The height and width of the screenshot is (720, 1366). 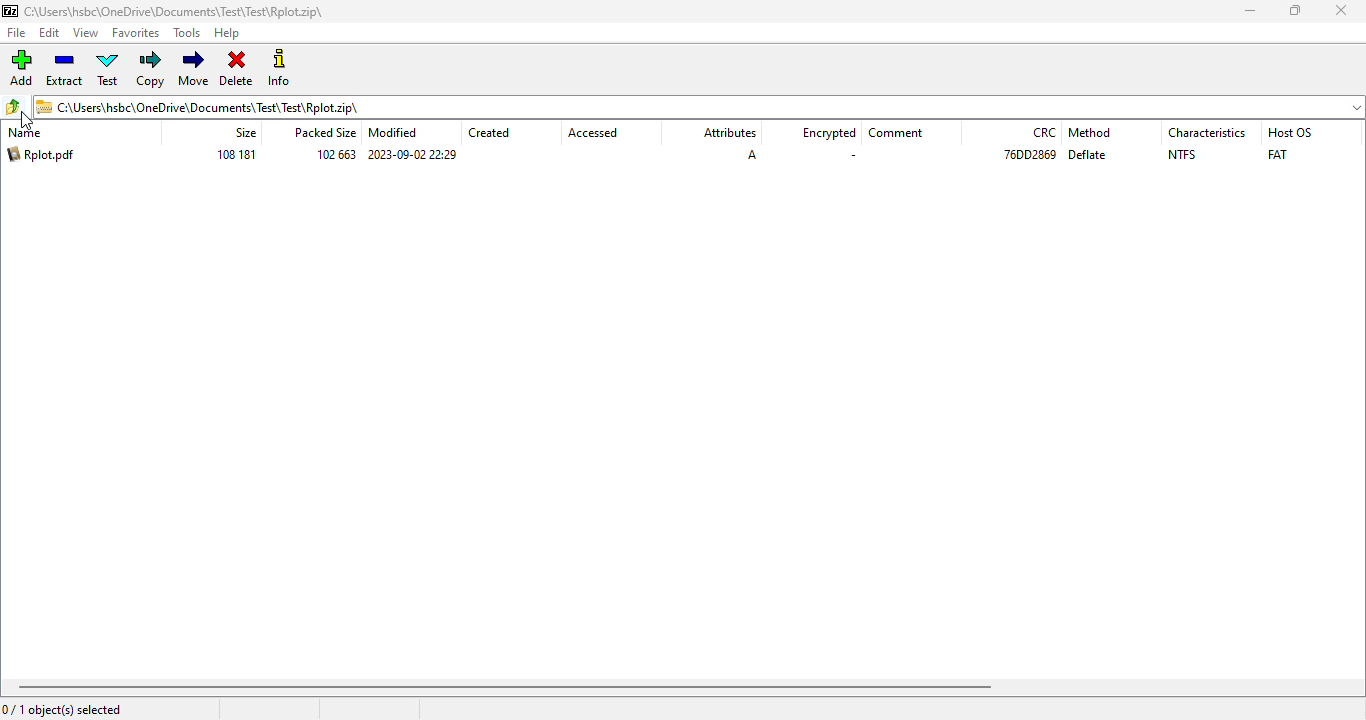 I want to click on characteristics, so click(x=1206, y=133).